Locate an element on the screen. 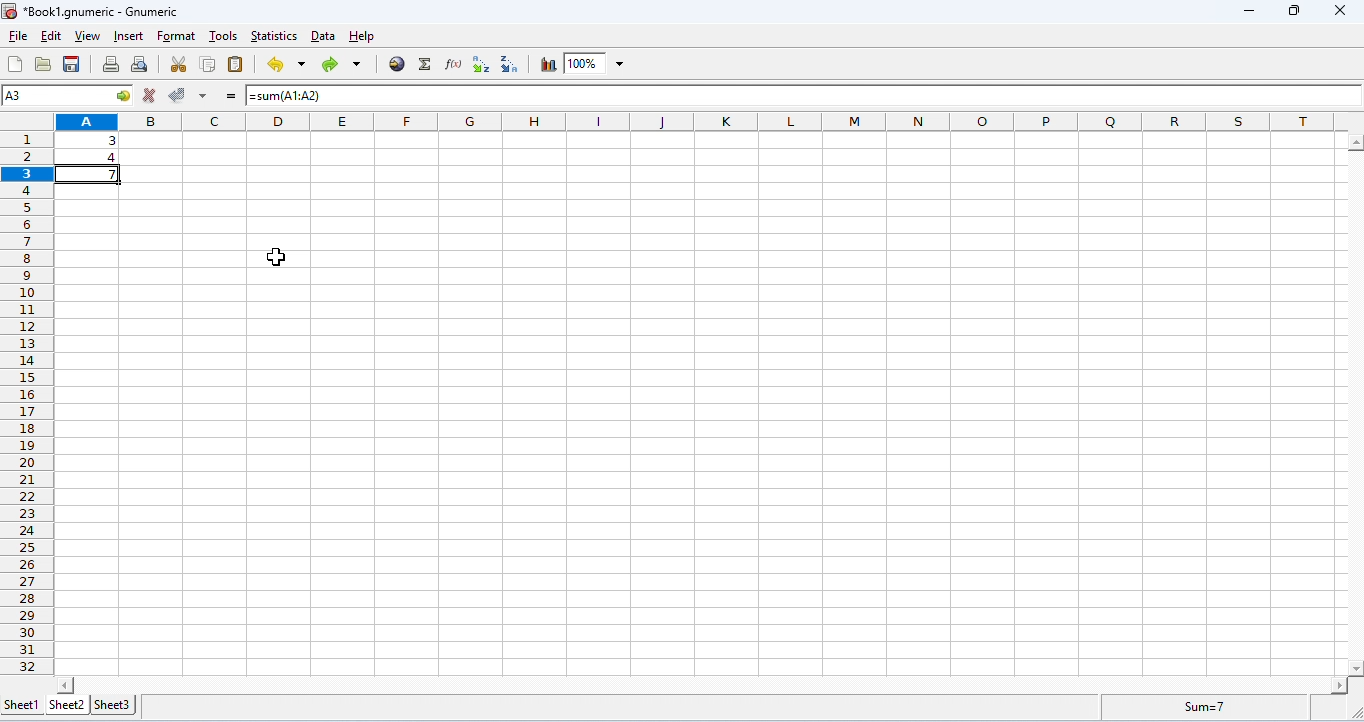  insert is located at coordinates (129, 36).